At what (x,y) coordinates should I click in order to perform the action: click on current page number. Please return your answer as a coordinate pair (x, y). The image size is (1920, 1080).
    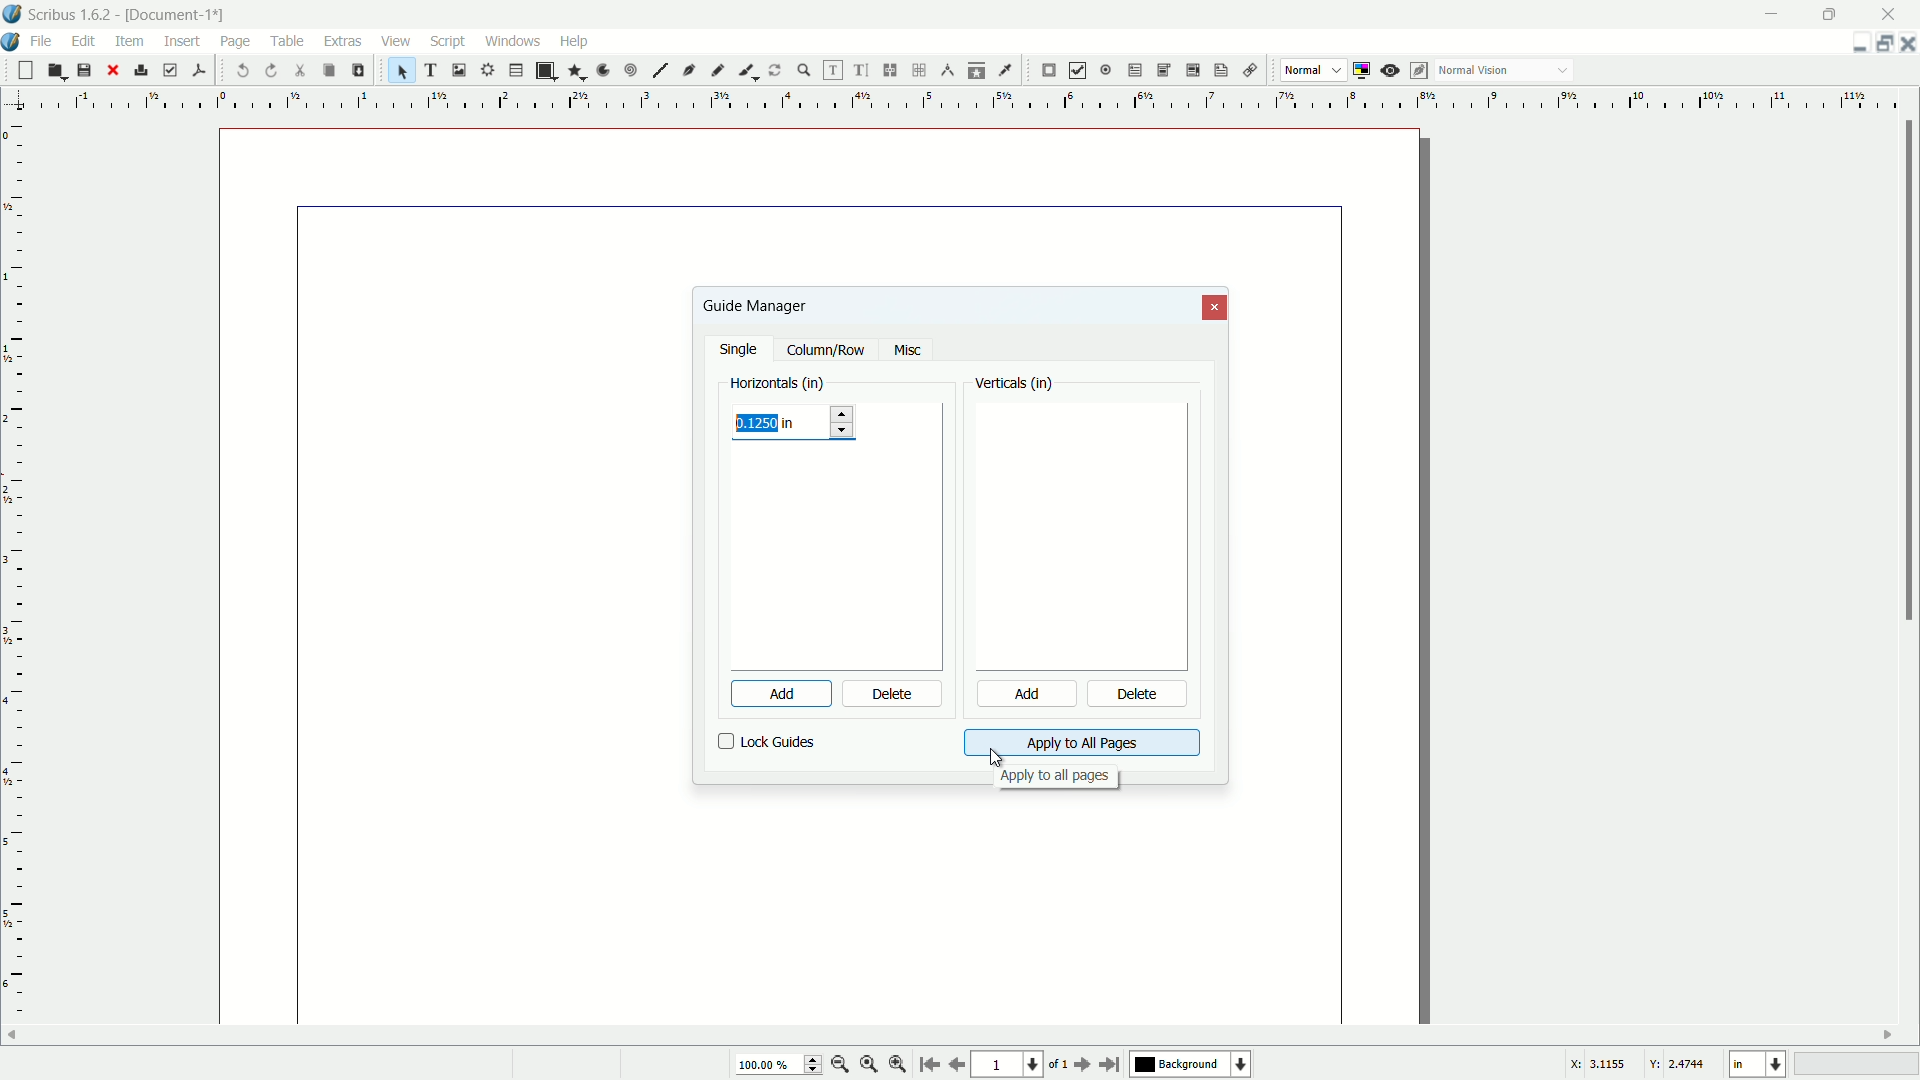
    Looking at the image, I should click on (1006, 1066).